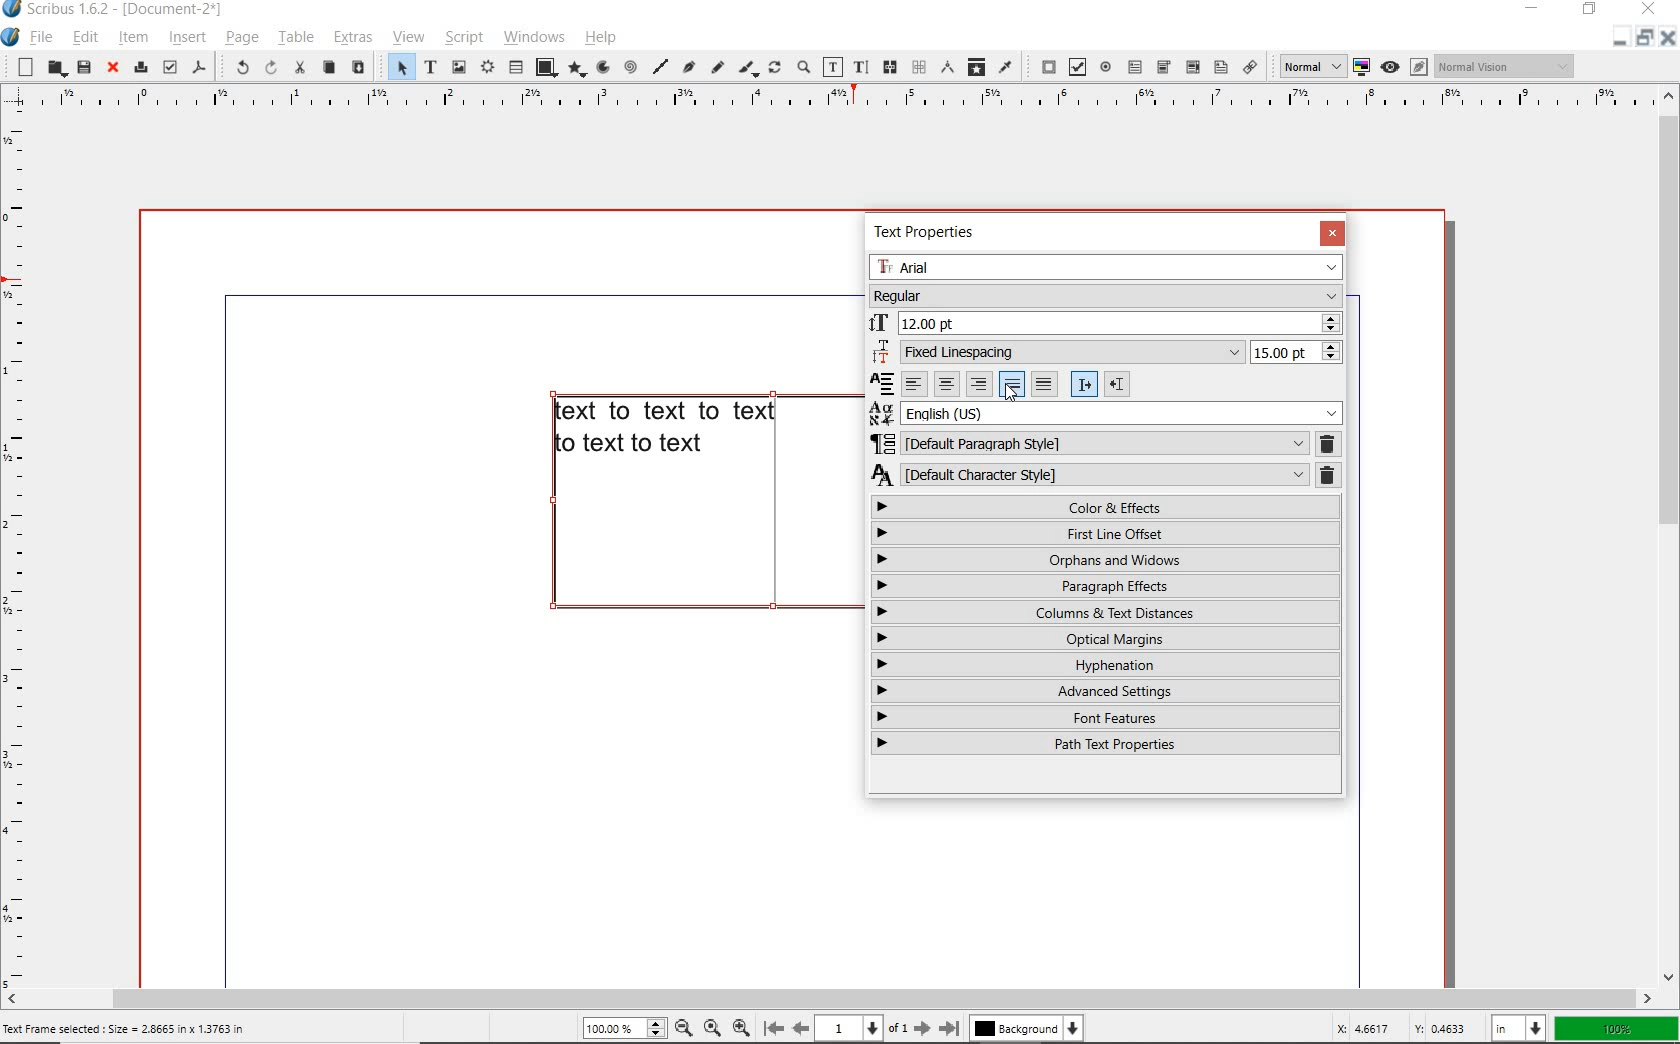  Describe the element at coordinates (1108, 613) in the screenshot. I see `COLUMNS & TEXT DISTATNCES` at that location.